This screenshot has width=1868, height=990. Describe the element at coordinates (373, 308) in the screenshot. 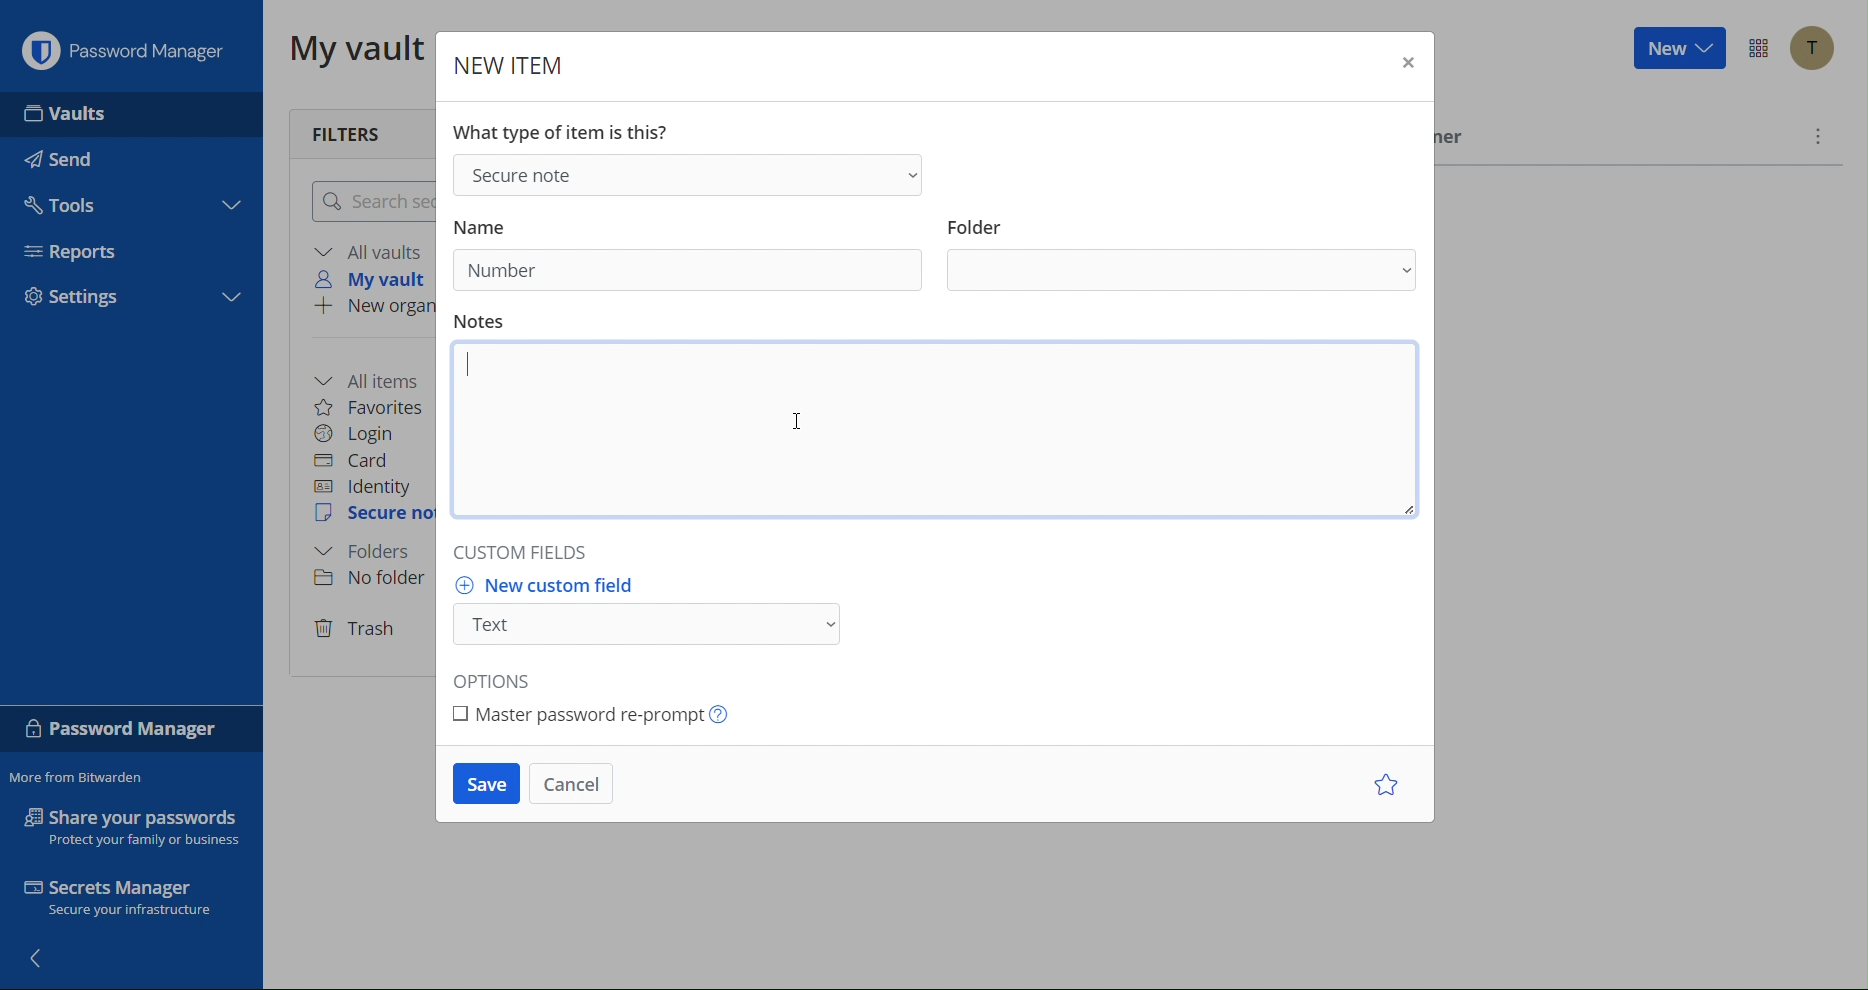

I see `New organization` at that location.